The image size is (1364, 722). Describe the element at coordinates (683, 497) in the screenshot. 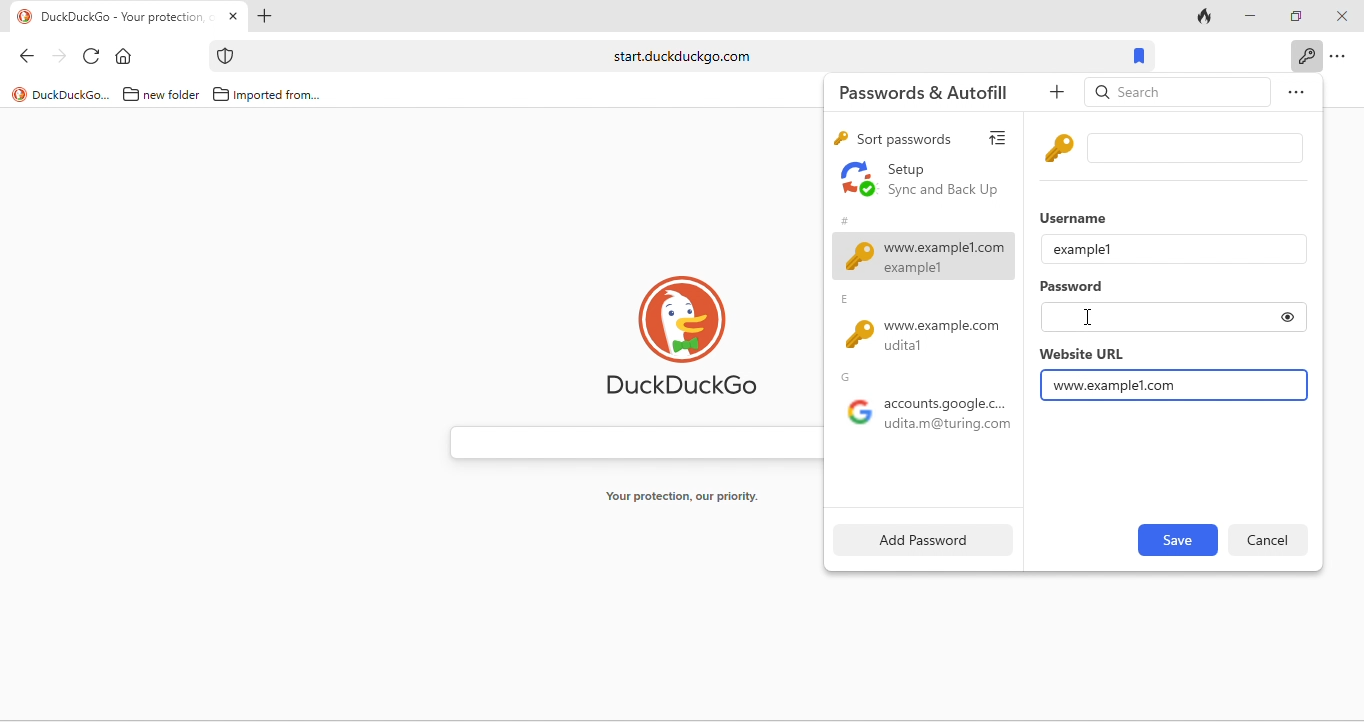

I see `your protection, our priority.` at that location.